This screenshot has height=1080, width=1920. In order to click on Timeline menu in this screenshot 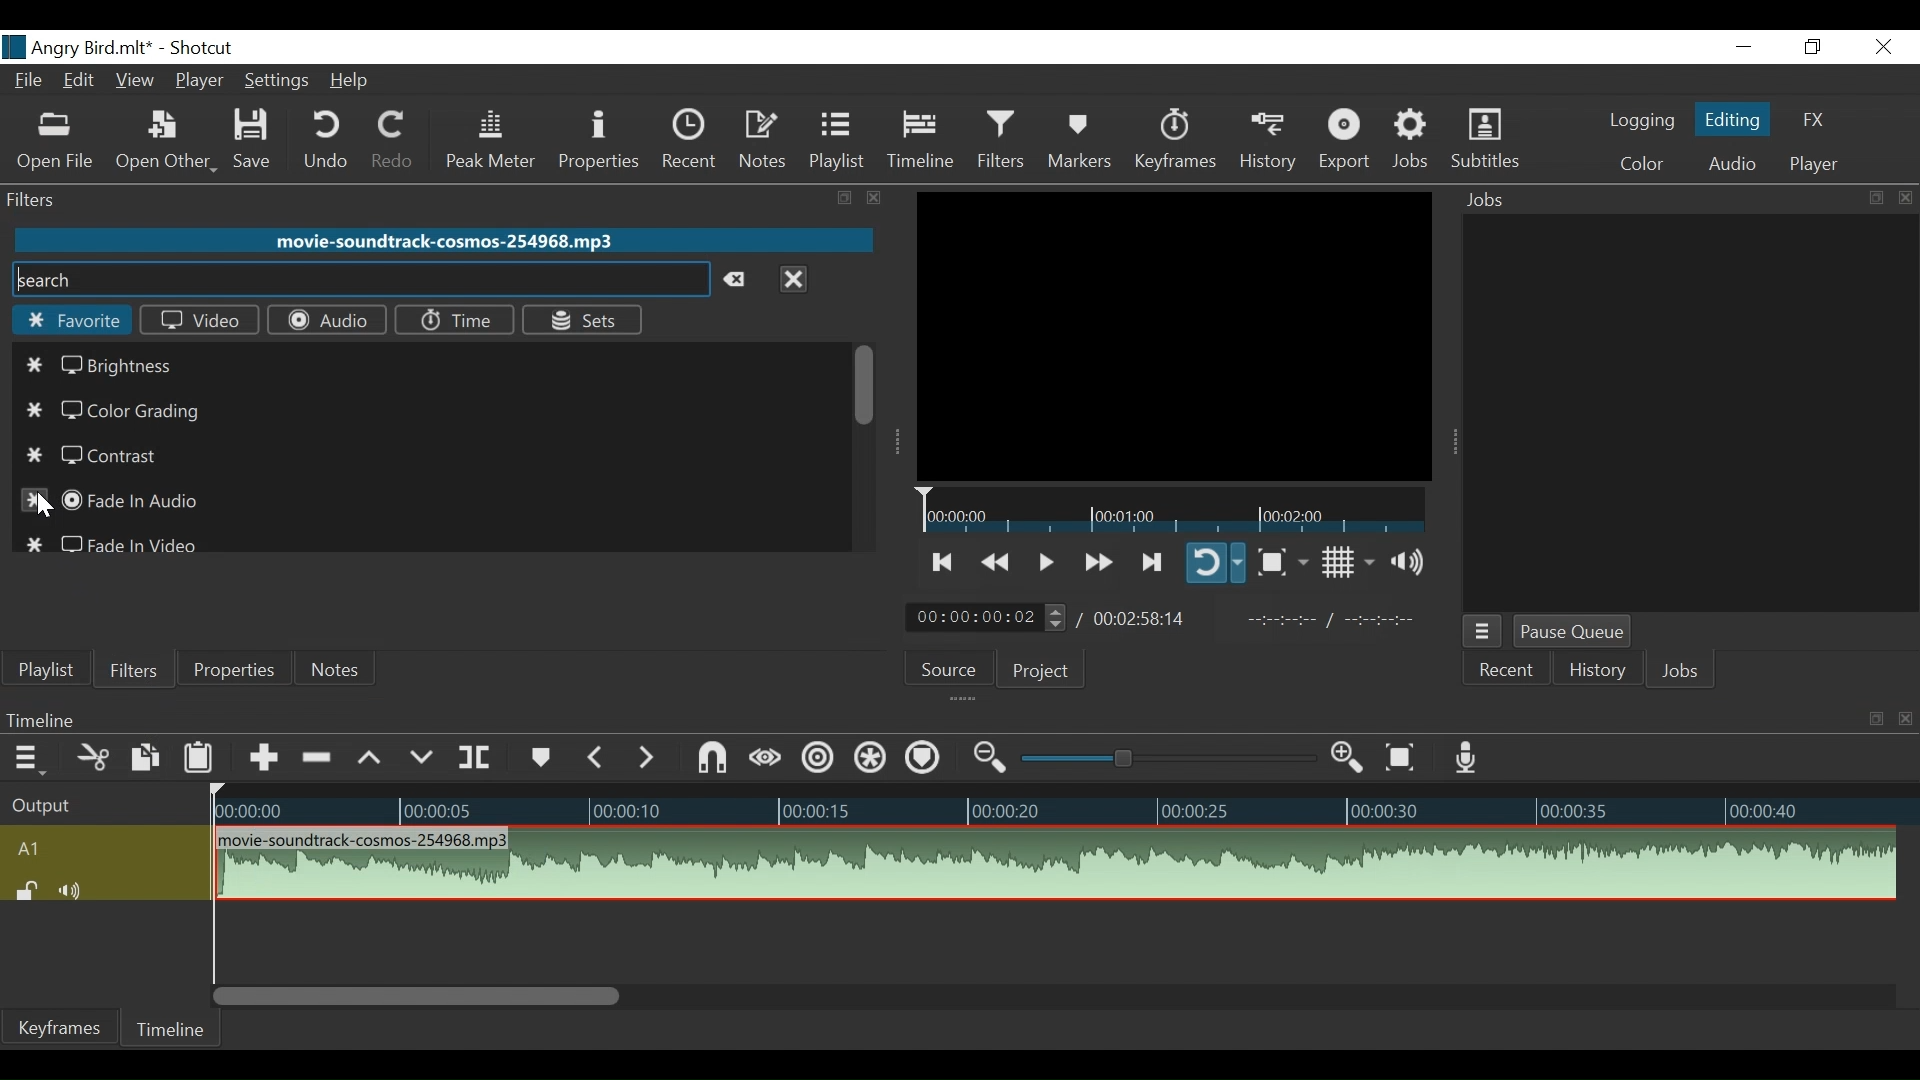, I will do `click(25, 757)`.